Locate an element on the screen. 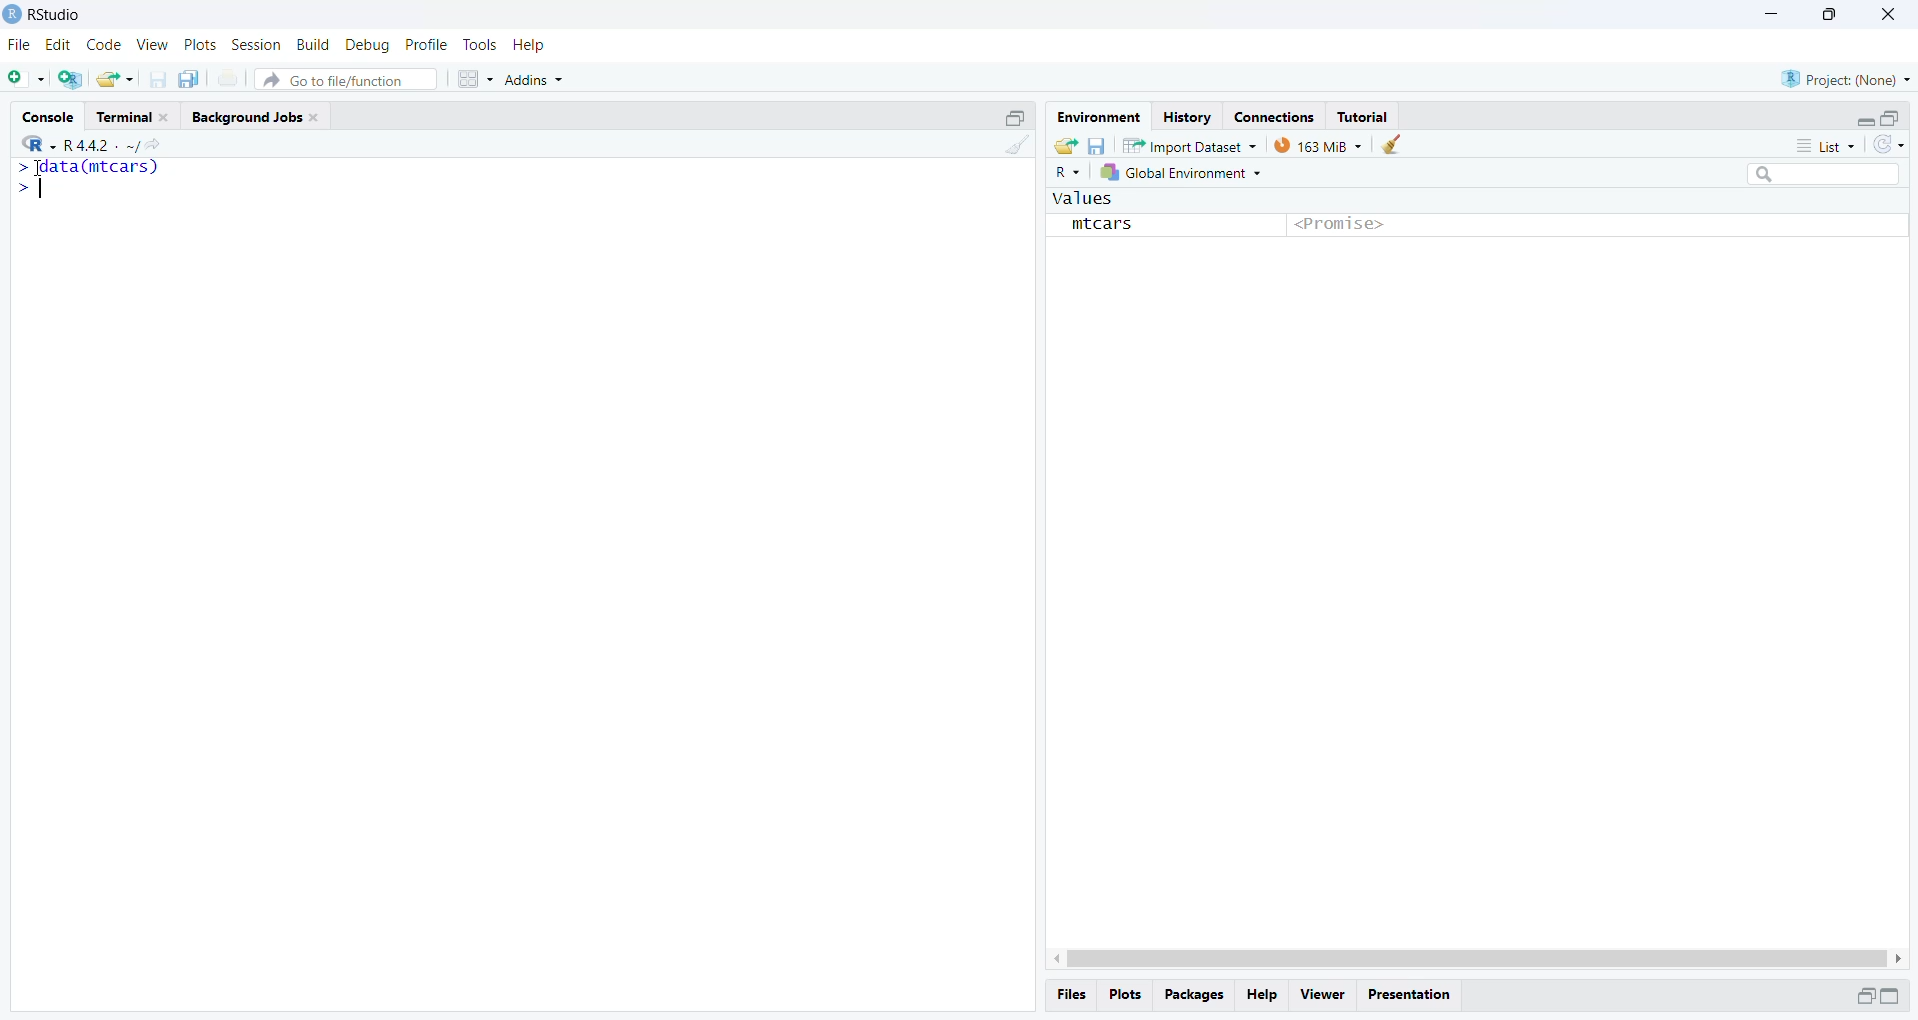 This screenshot has width=1918, height=1020. Values is located at coordinates (1083, 198).